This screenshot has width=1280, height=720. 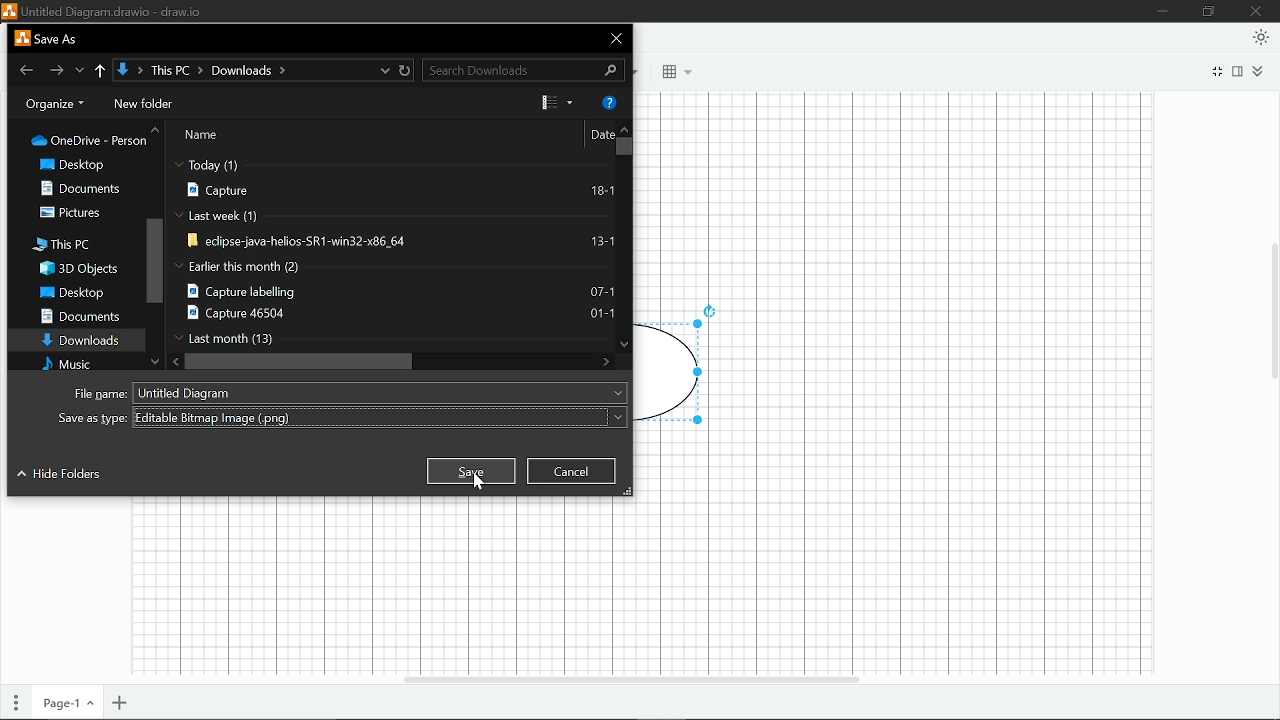 I want to click on Move down in files in "Downloads", so click(x=623, y=344).